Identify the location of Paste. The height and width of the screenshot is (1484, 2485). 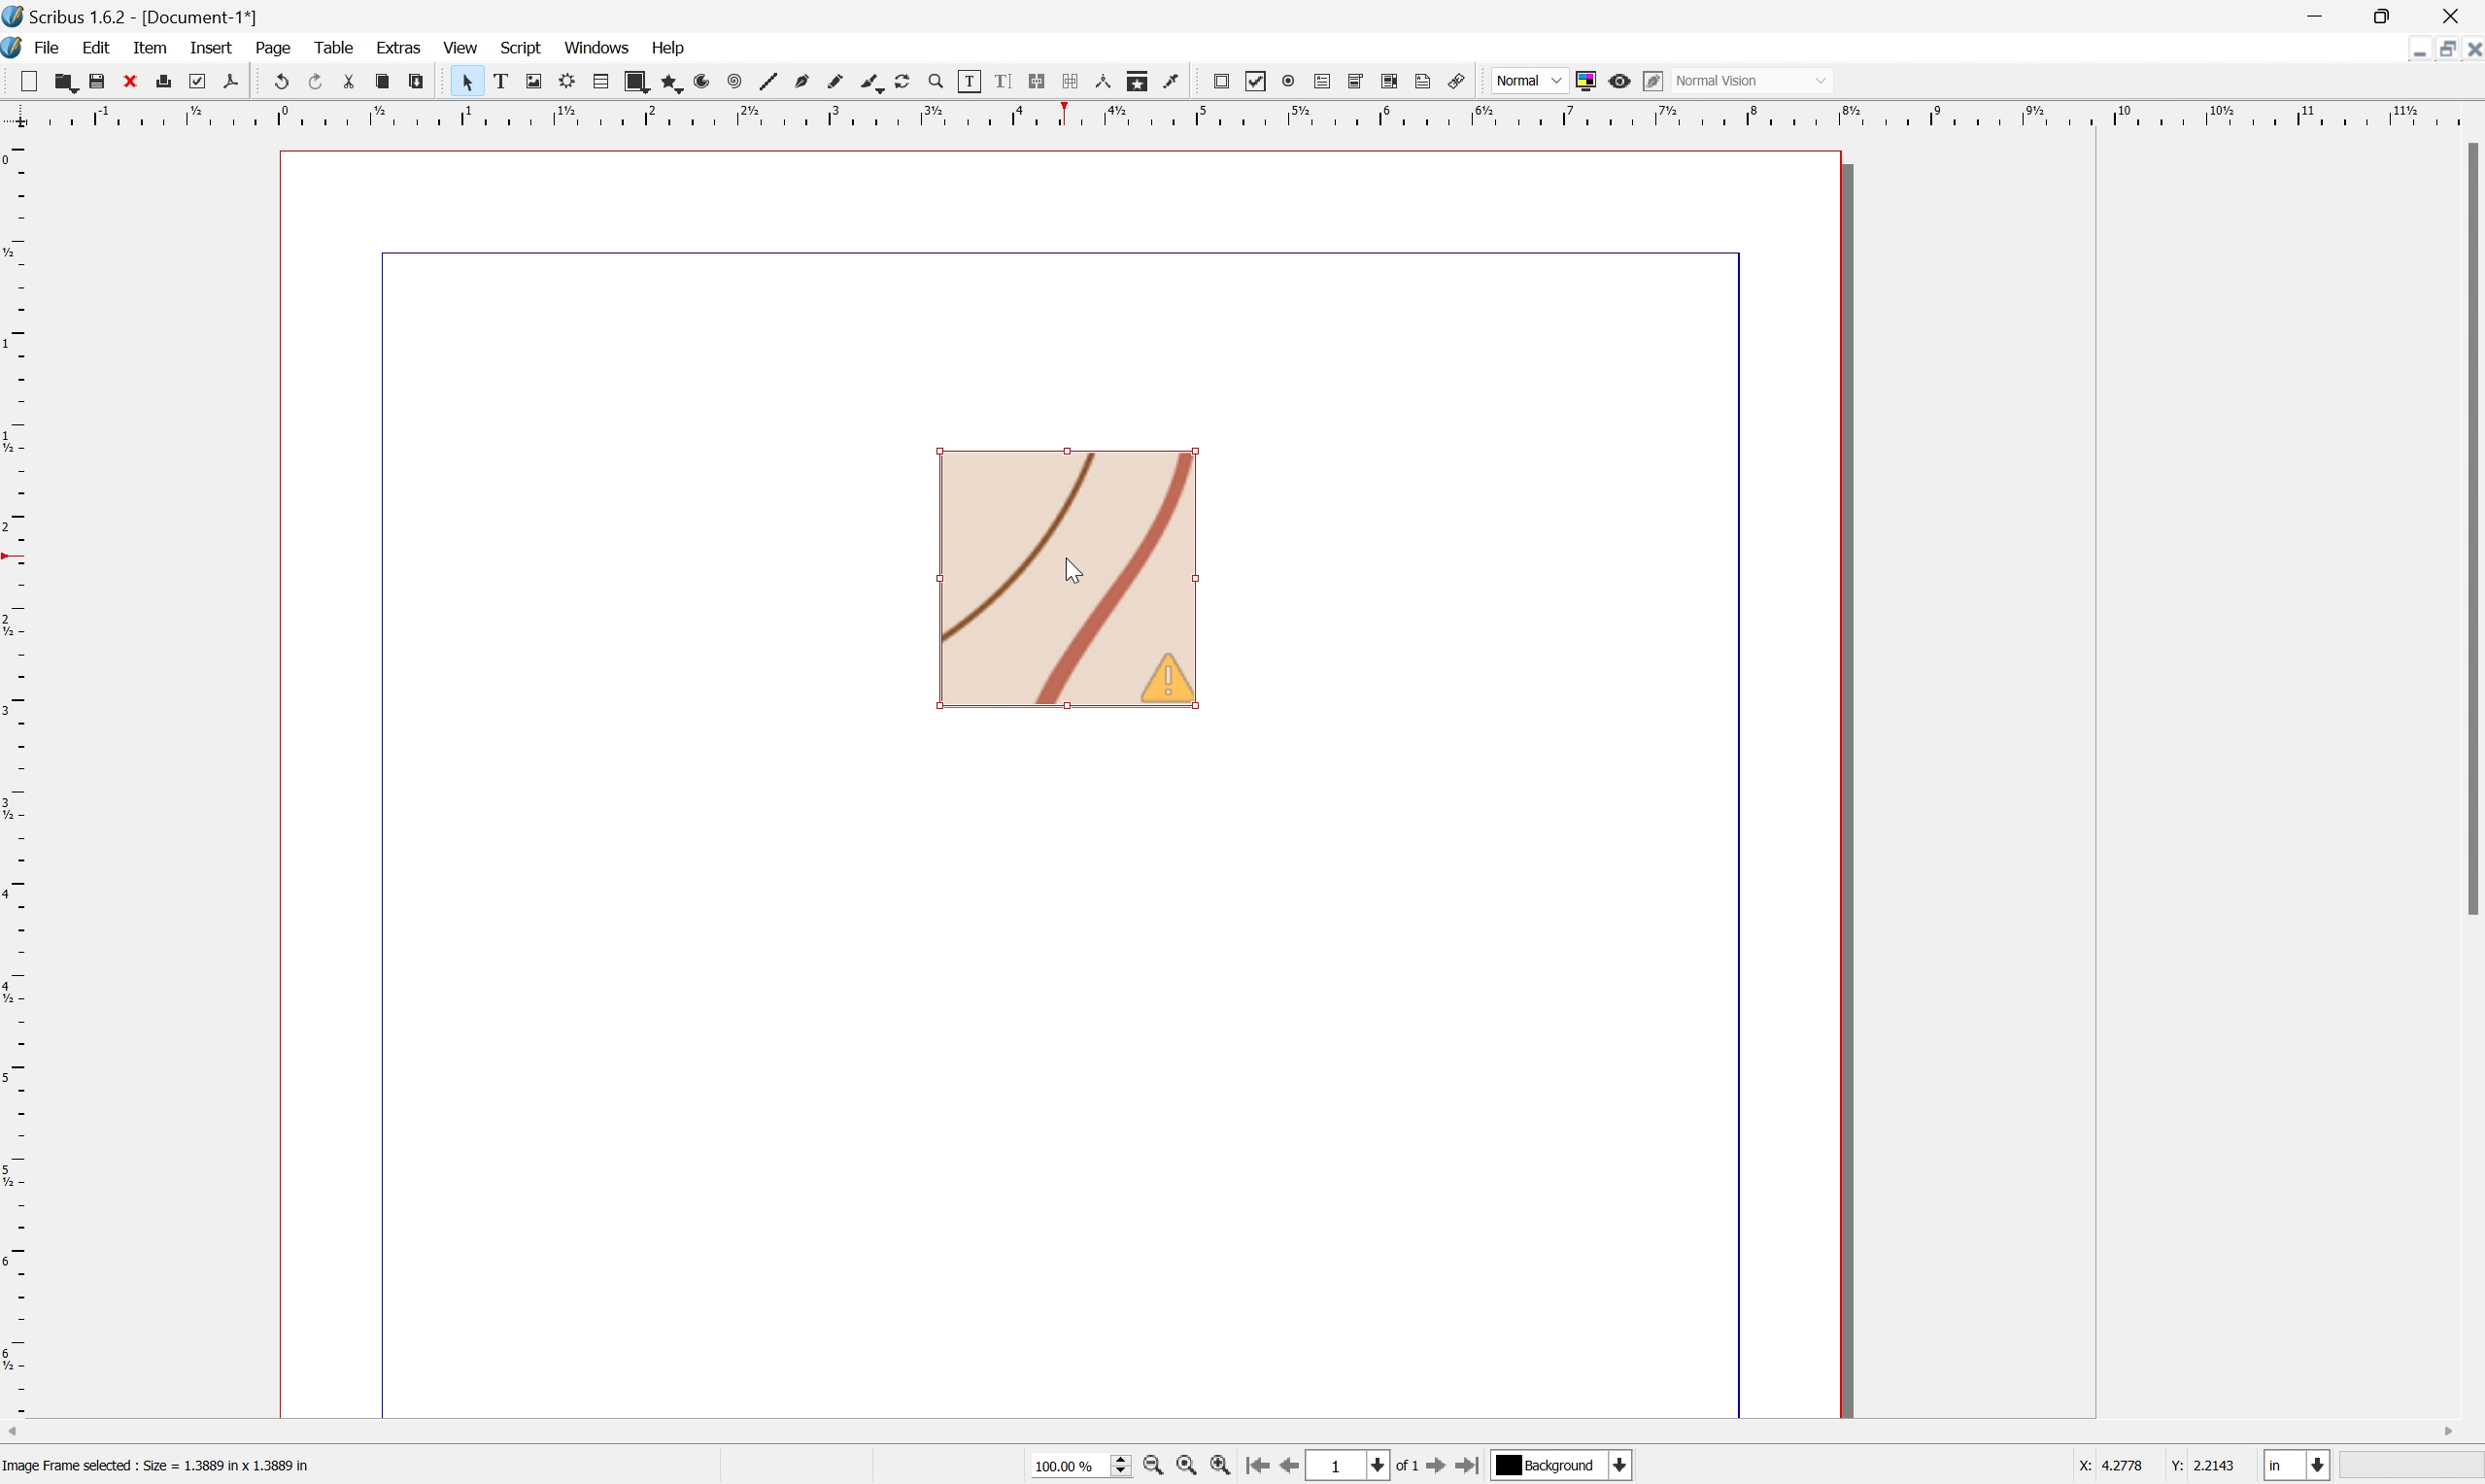
(418, 78).